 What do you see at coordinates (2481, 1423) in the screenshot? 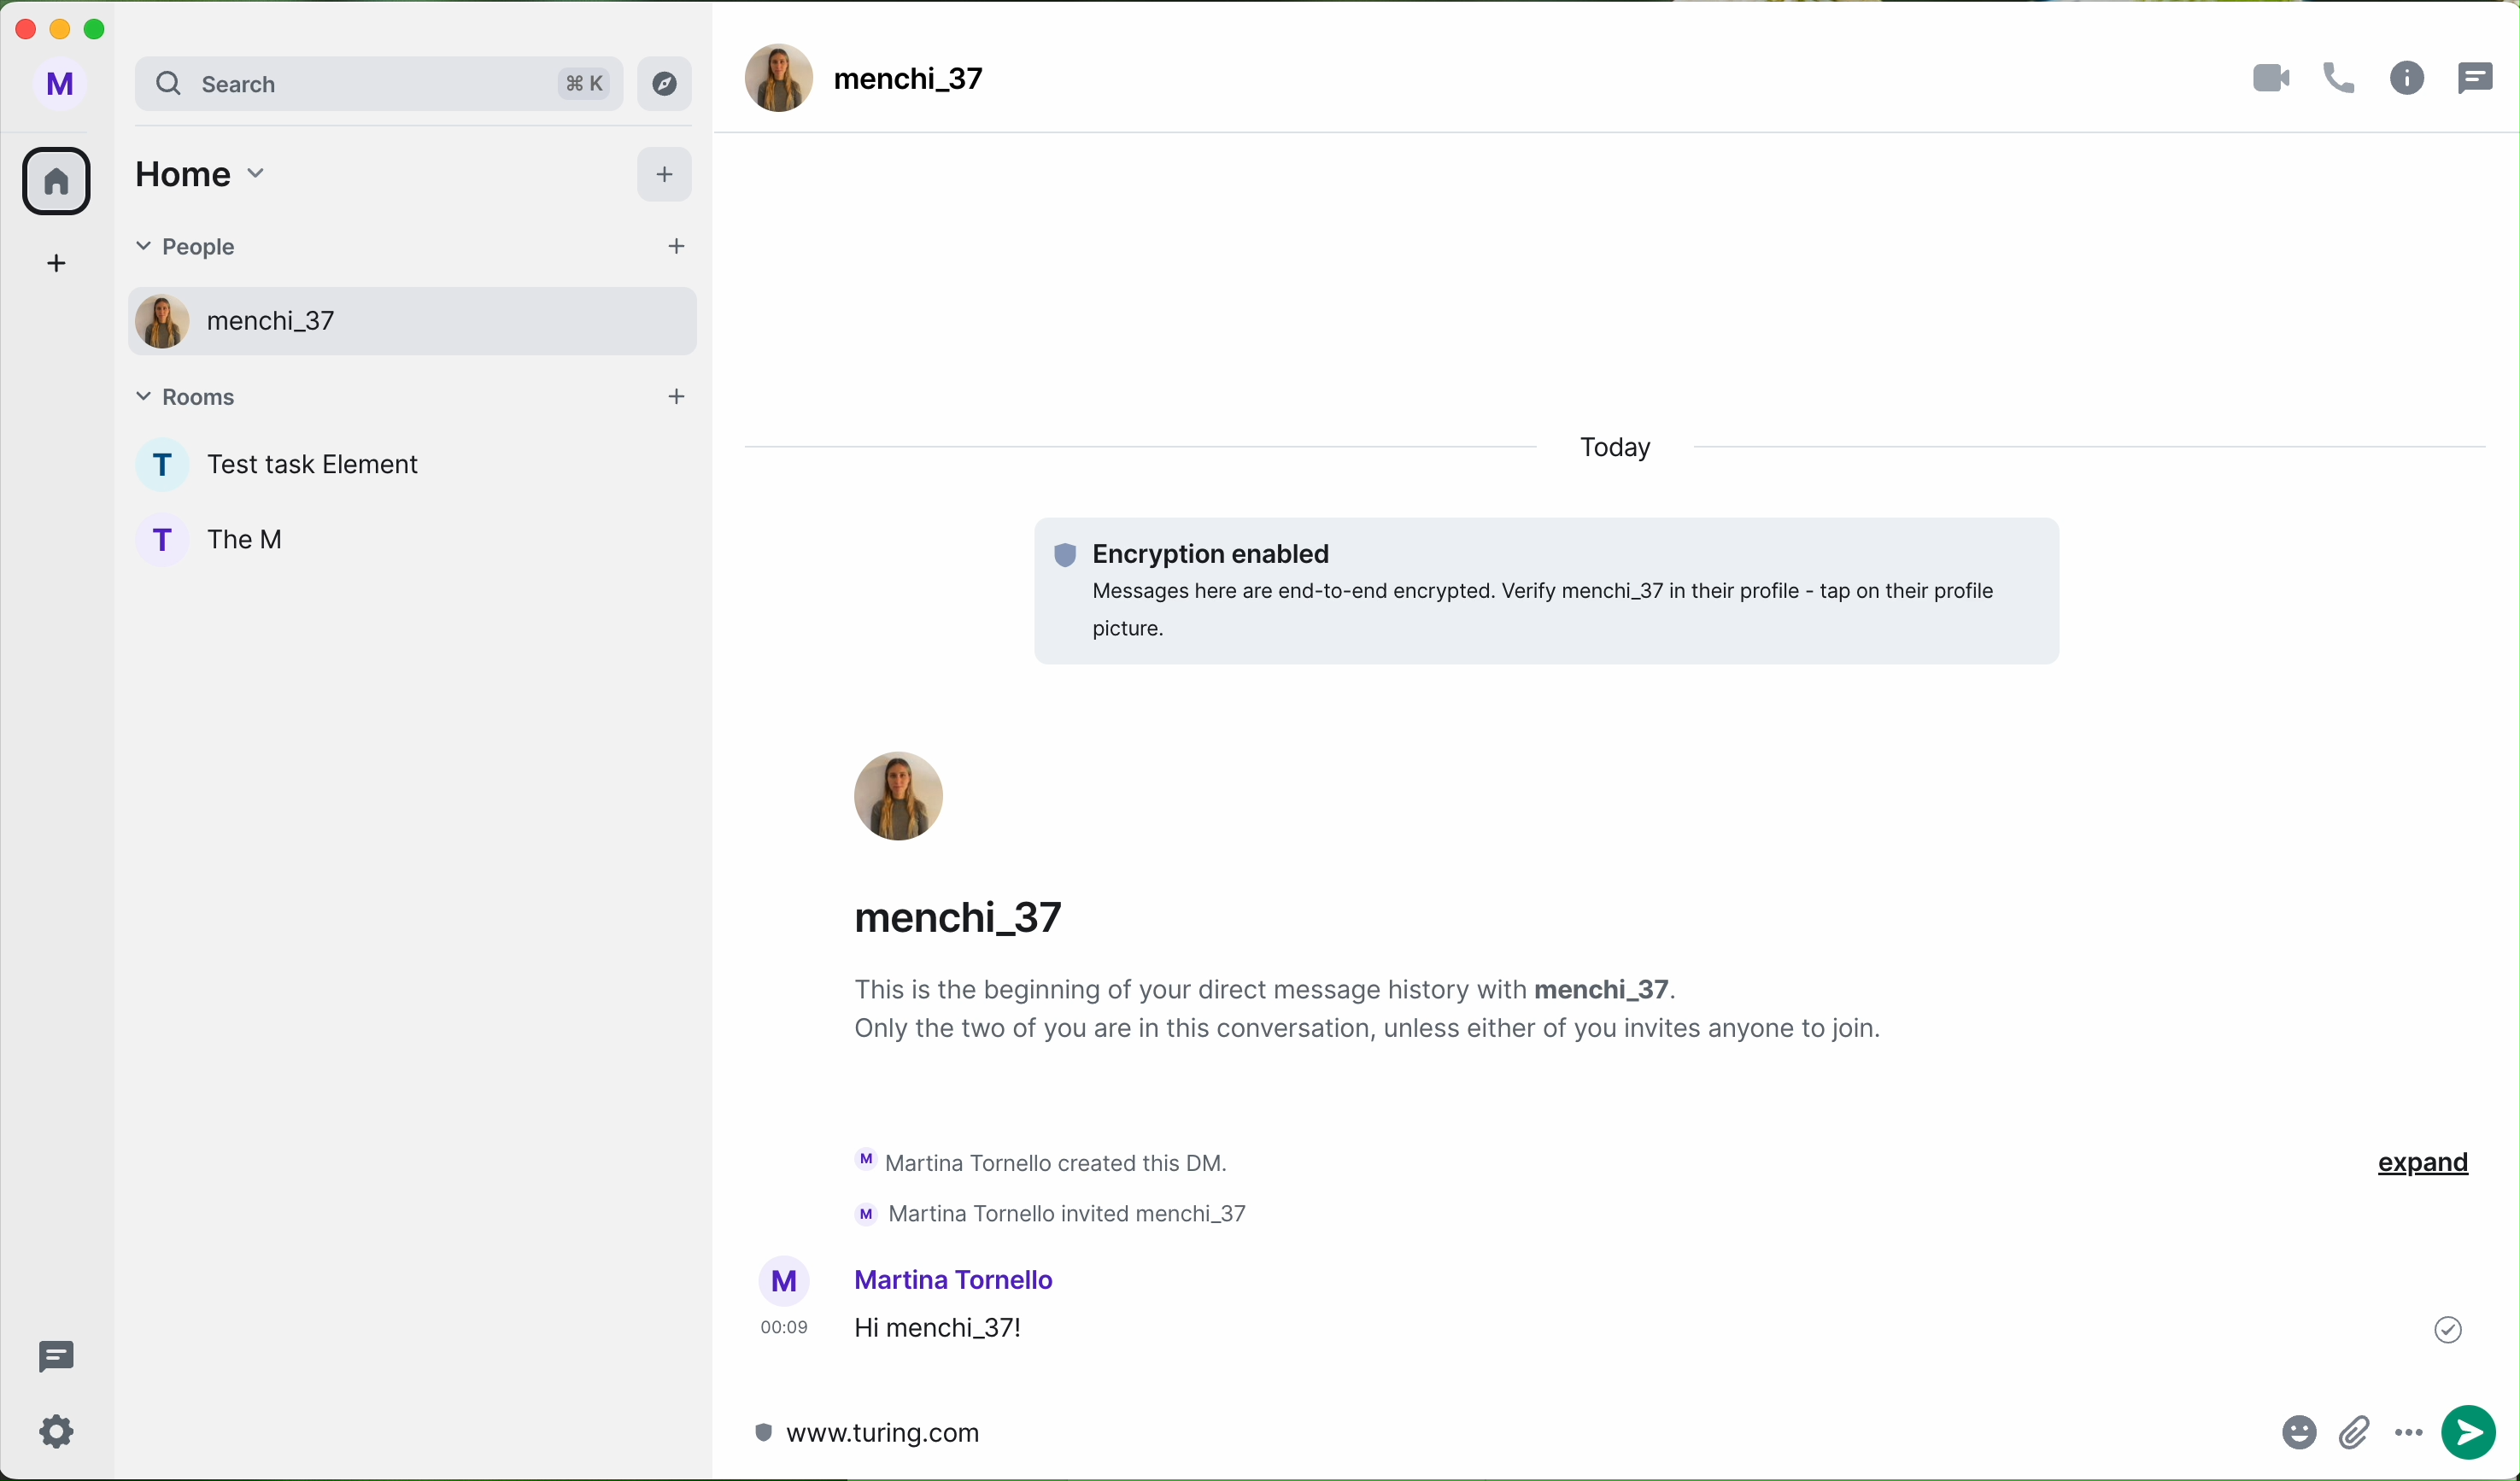
I see `send` at bounding box center [2481, 1423].